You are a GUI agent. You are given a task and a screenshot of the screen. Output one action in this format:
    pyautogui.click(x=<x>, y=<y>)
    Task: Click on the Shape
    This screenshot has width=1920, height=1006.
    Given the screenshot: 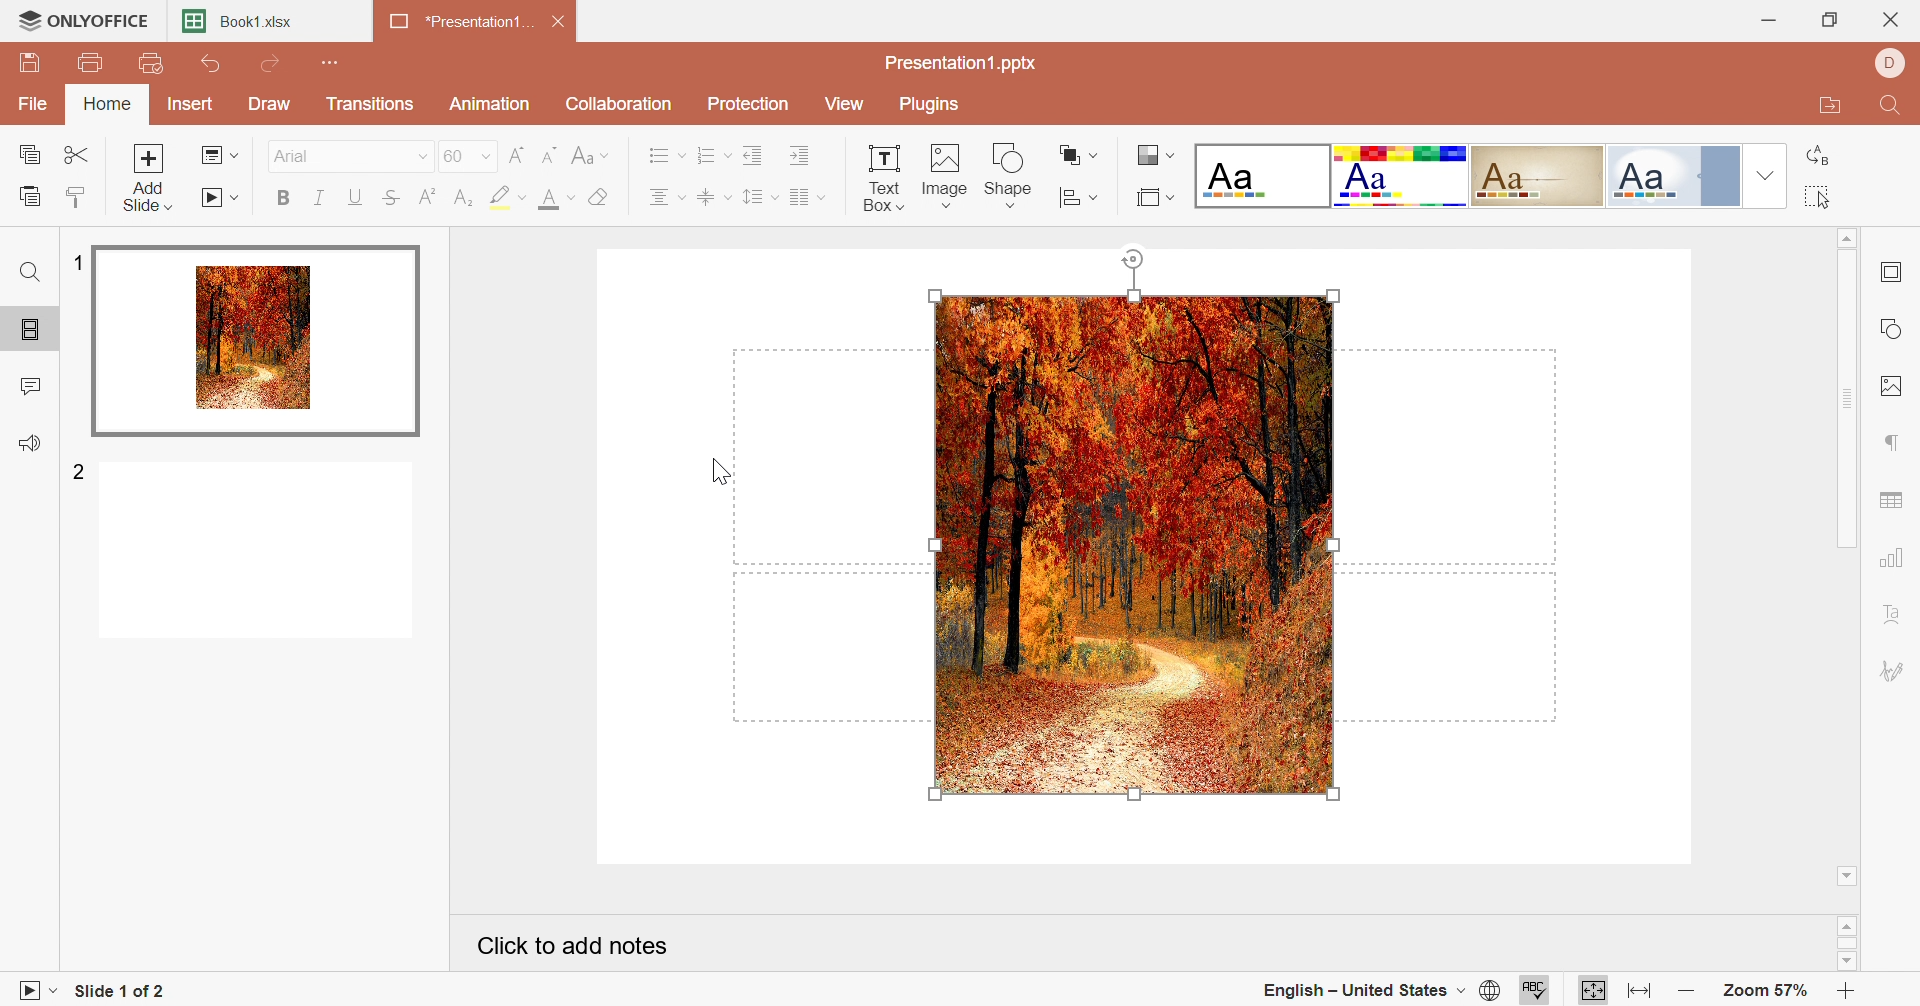 What is the action you would take?
    pyautogui.click(x=1012, y=177)
    